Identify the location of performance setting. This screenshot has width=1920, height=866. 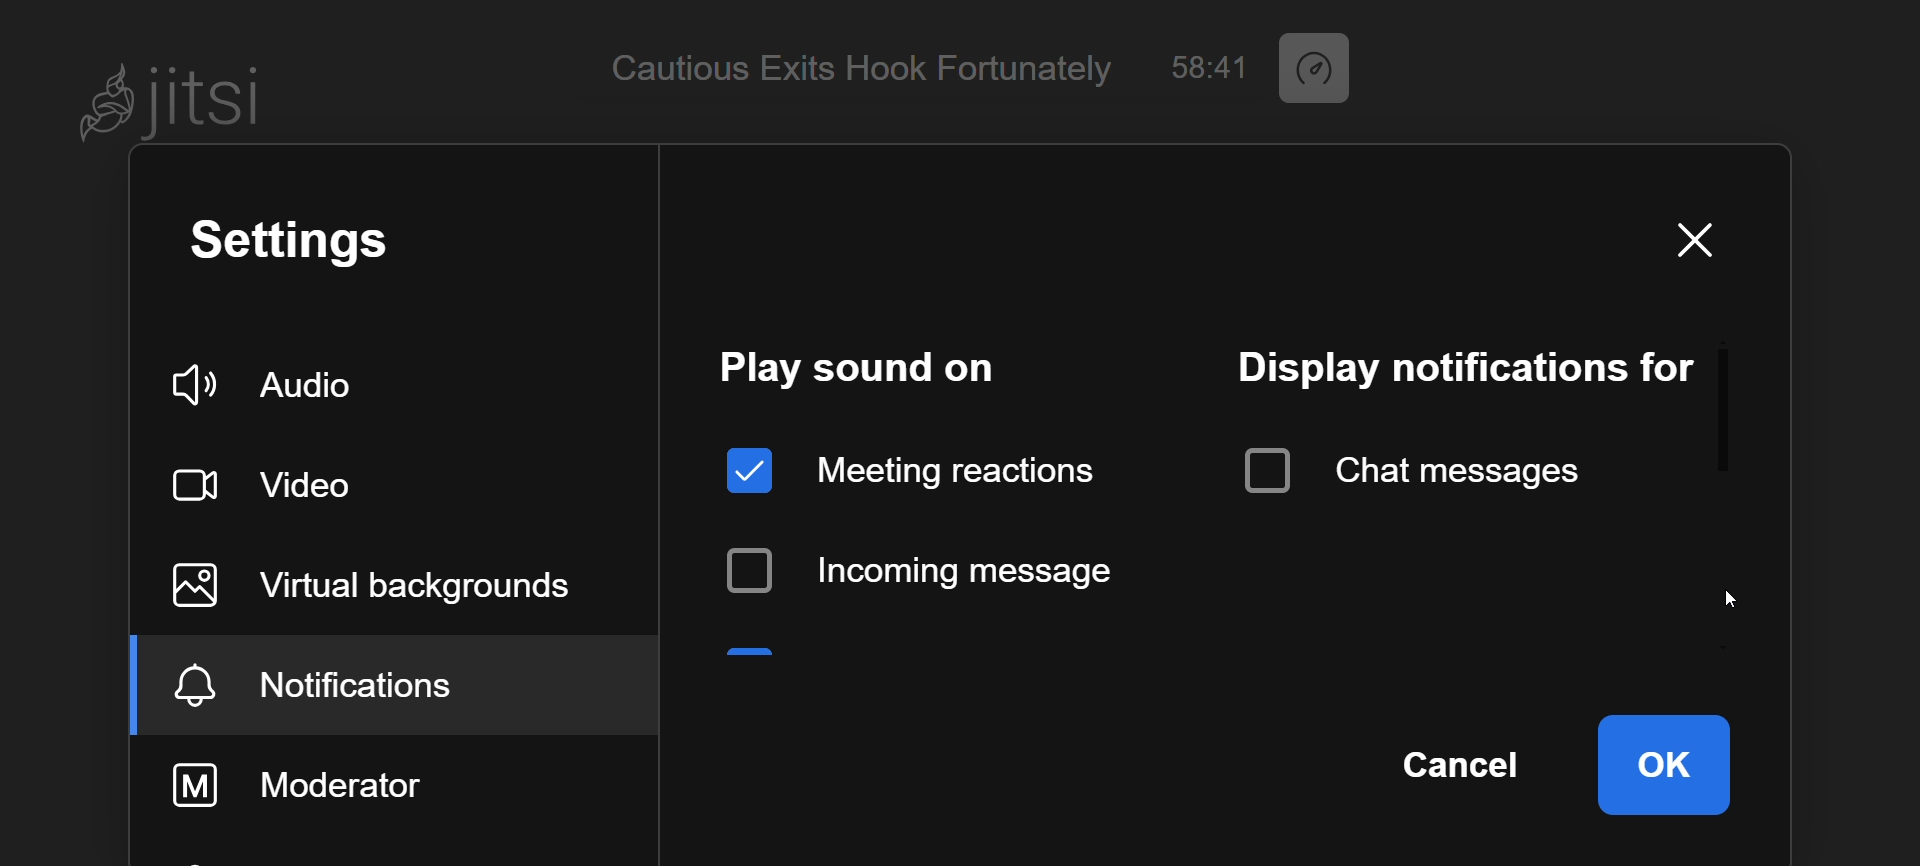
(1325, 71).